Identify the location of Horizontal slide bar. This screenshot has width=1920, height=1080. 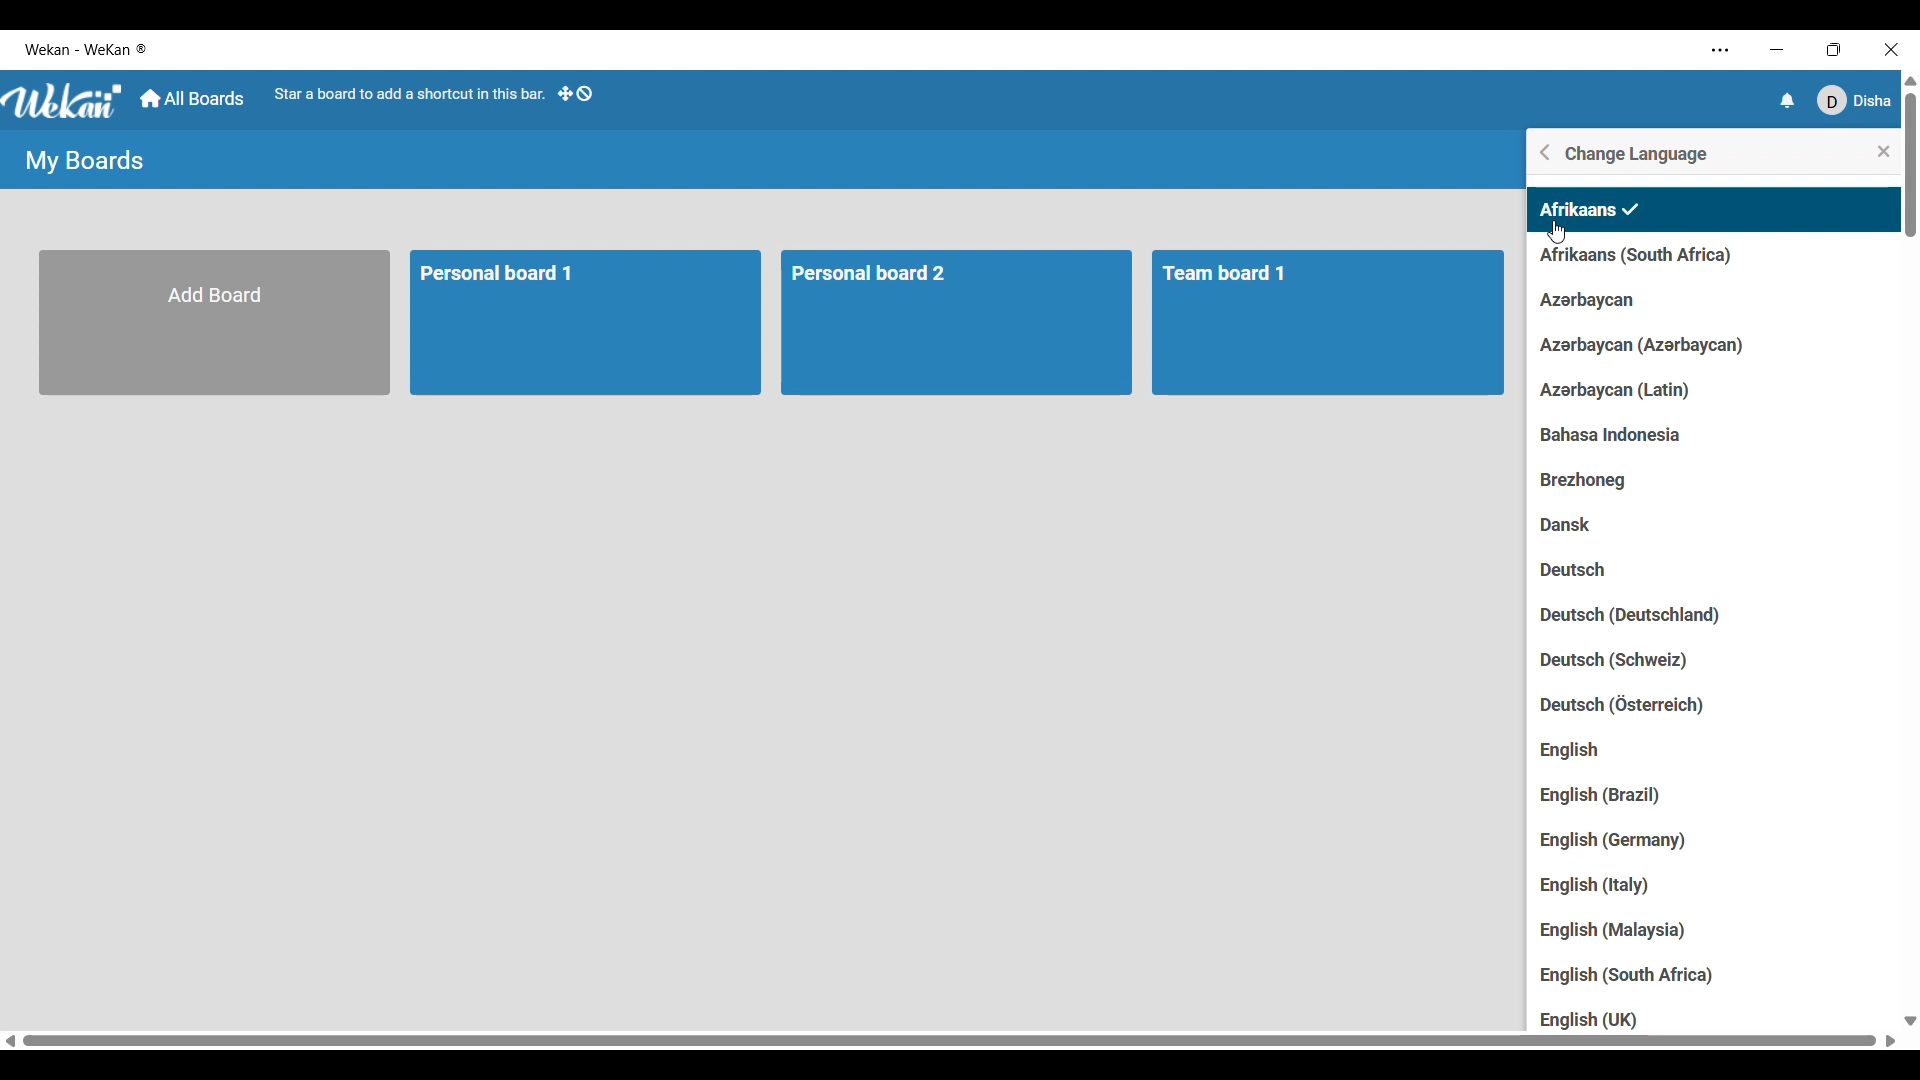
(951, 1039).